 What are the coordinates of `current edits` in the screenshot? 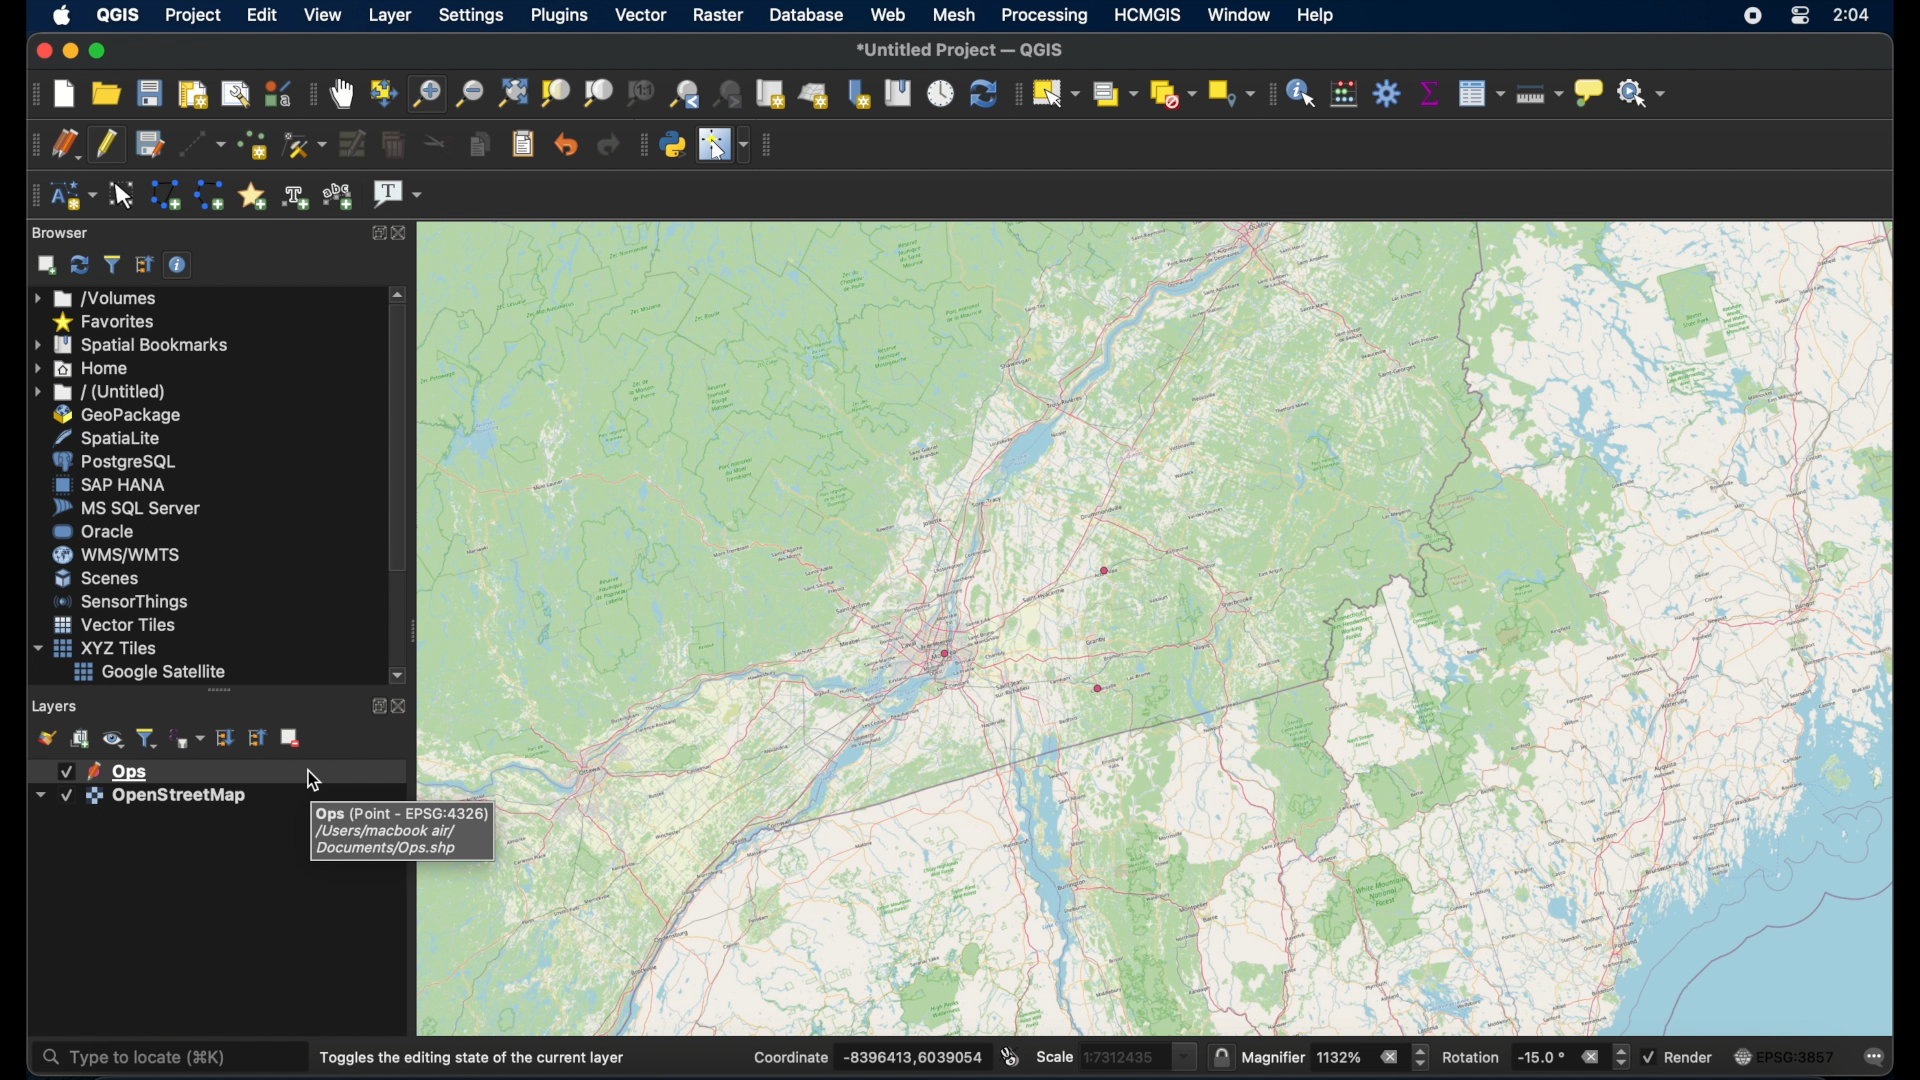 It's located at (65, 144).